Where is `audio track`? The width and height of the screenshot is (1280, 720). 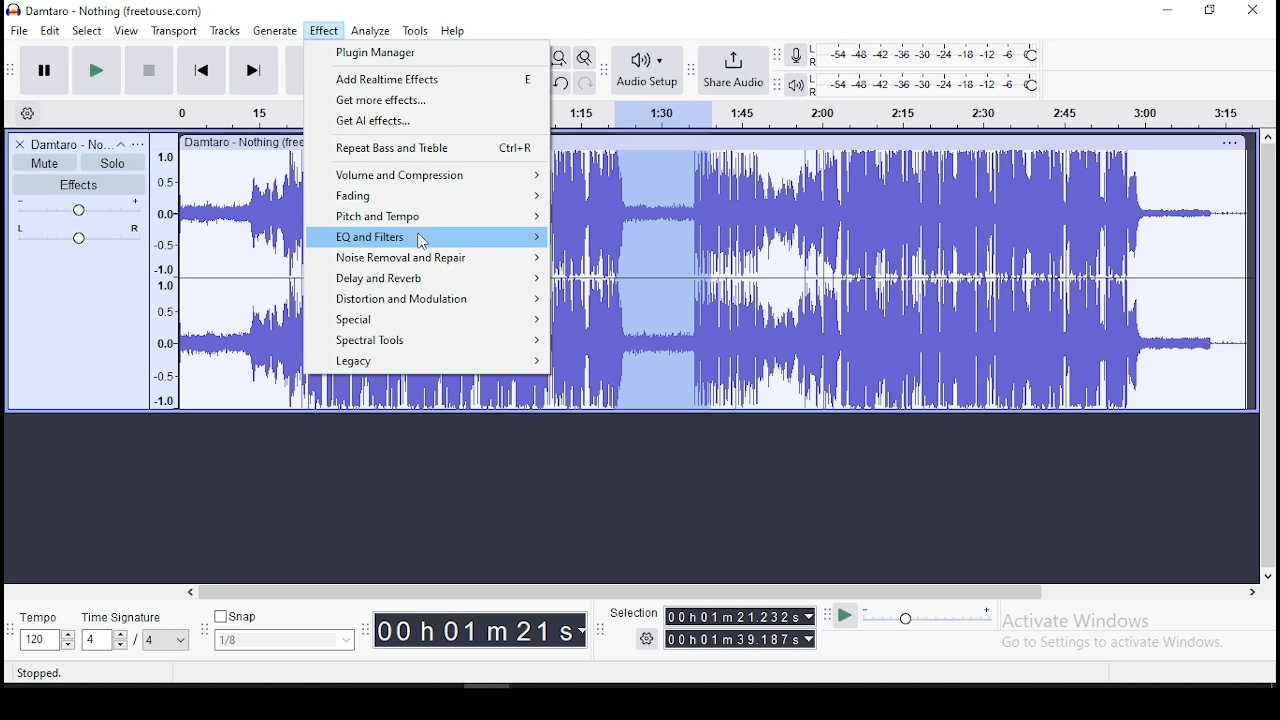
audio track is located at coordinates (901, 344).